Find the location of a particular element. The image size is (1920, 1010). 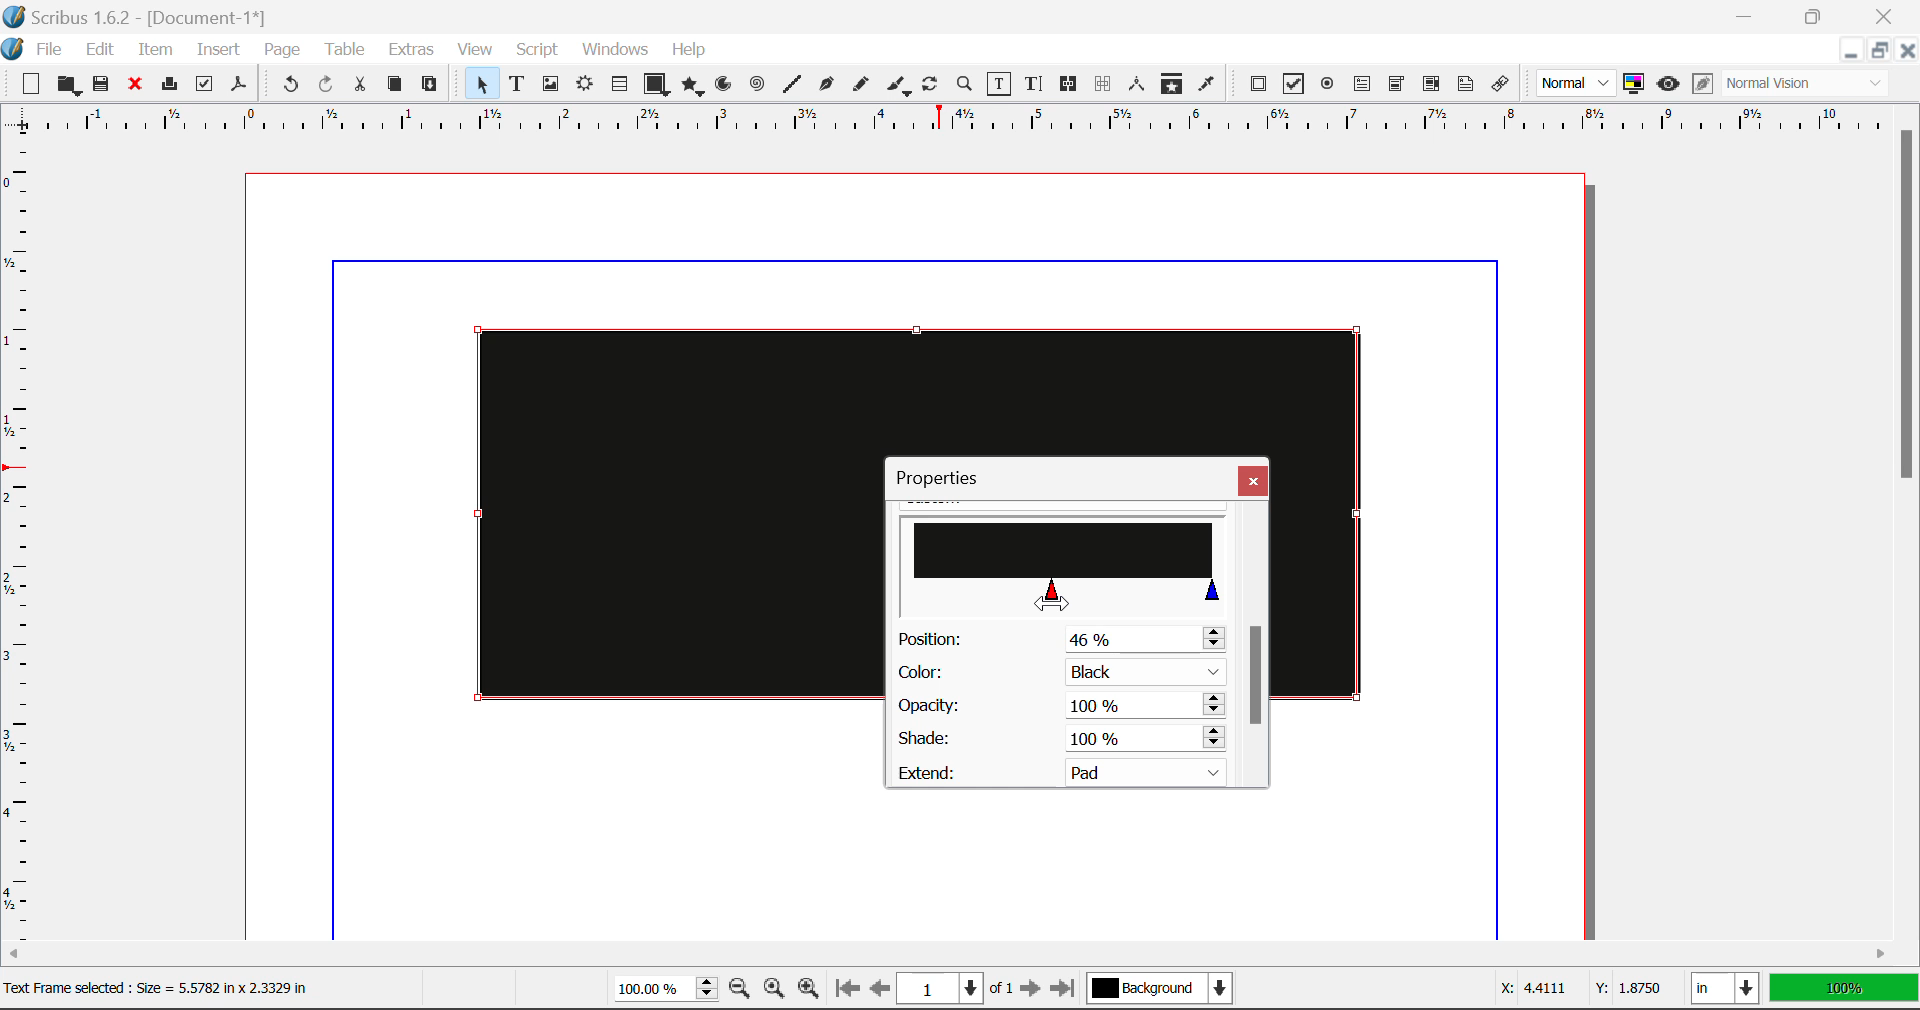

Text Frames is located at coordinates (517, 86).